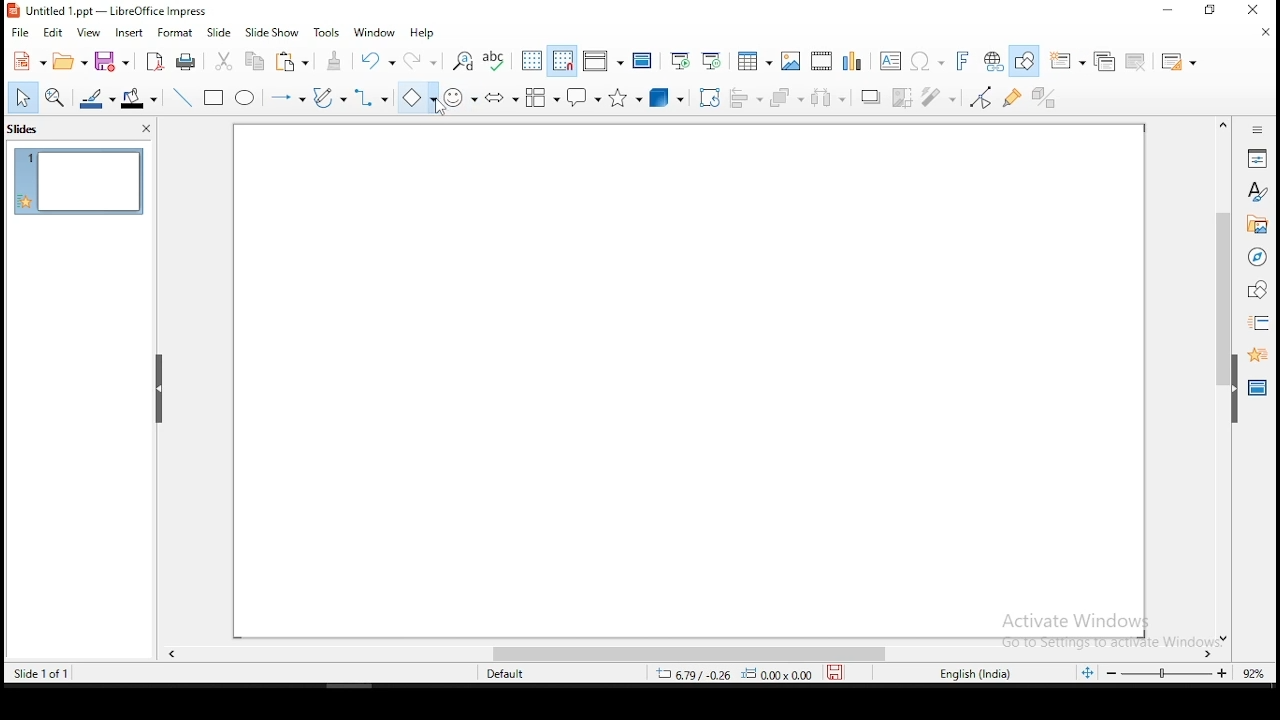 This screenshot has width=1280, height=720. Describe the element at coordinates (603, 62) in the screenshot. I see `display views` at that location.